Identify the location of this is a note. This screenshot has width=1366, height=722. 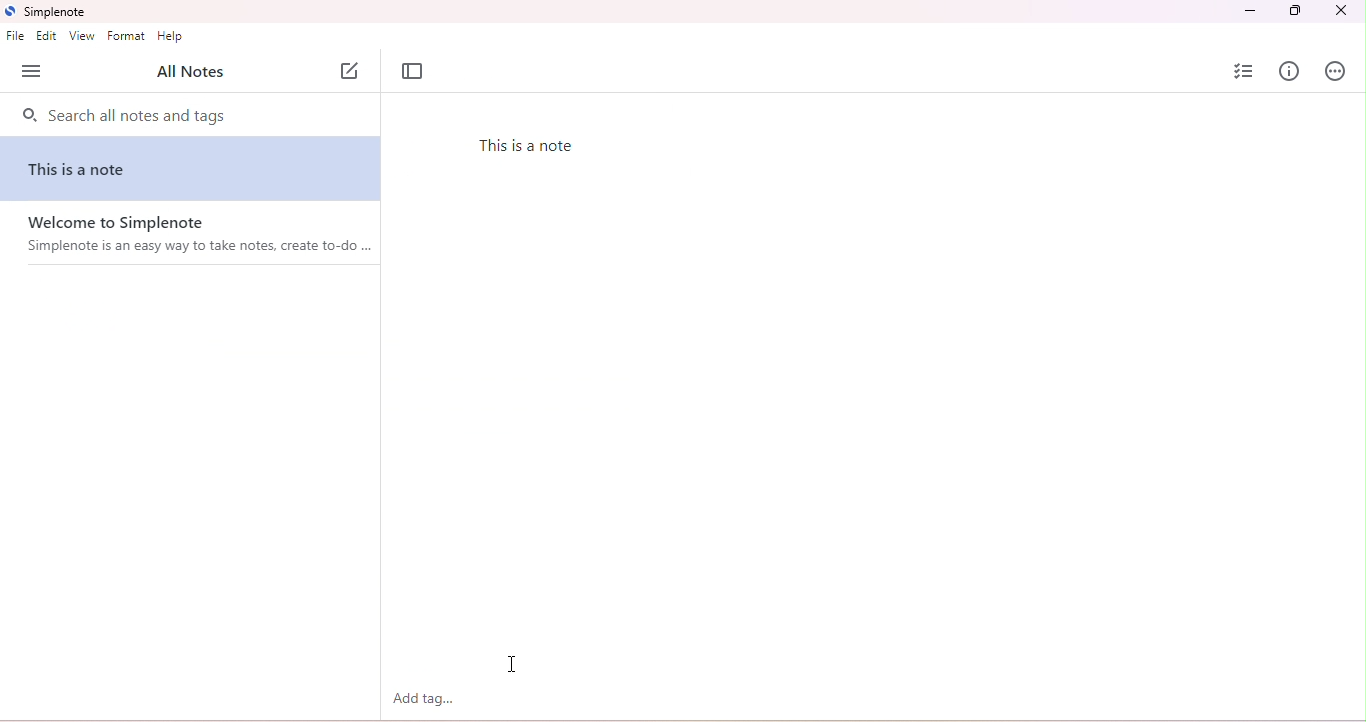
(536, 147).